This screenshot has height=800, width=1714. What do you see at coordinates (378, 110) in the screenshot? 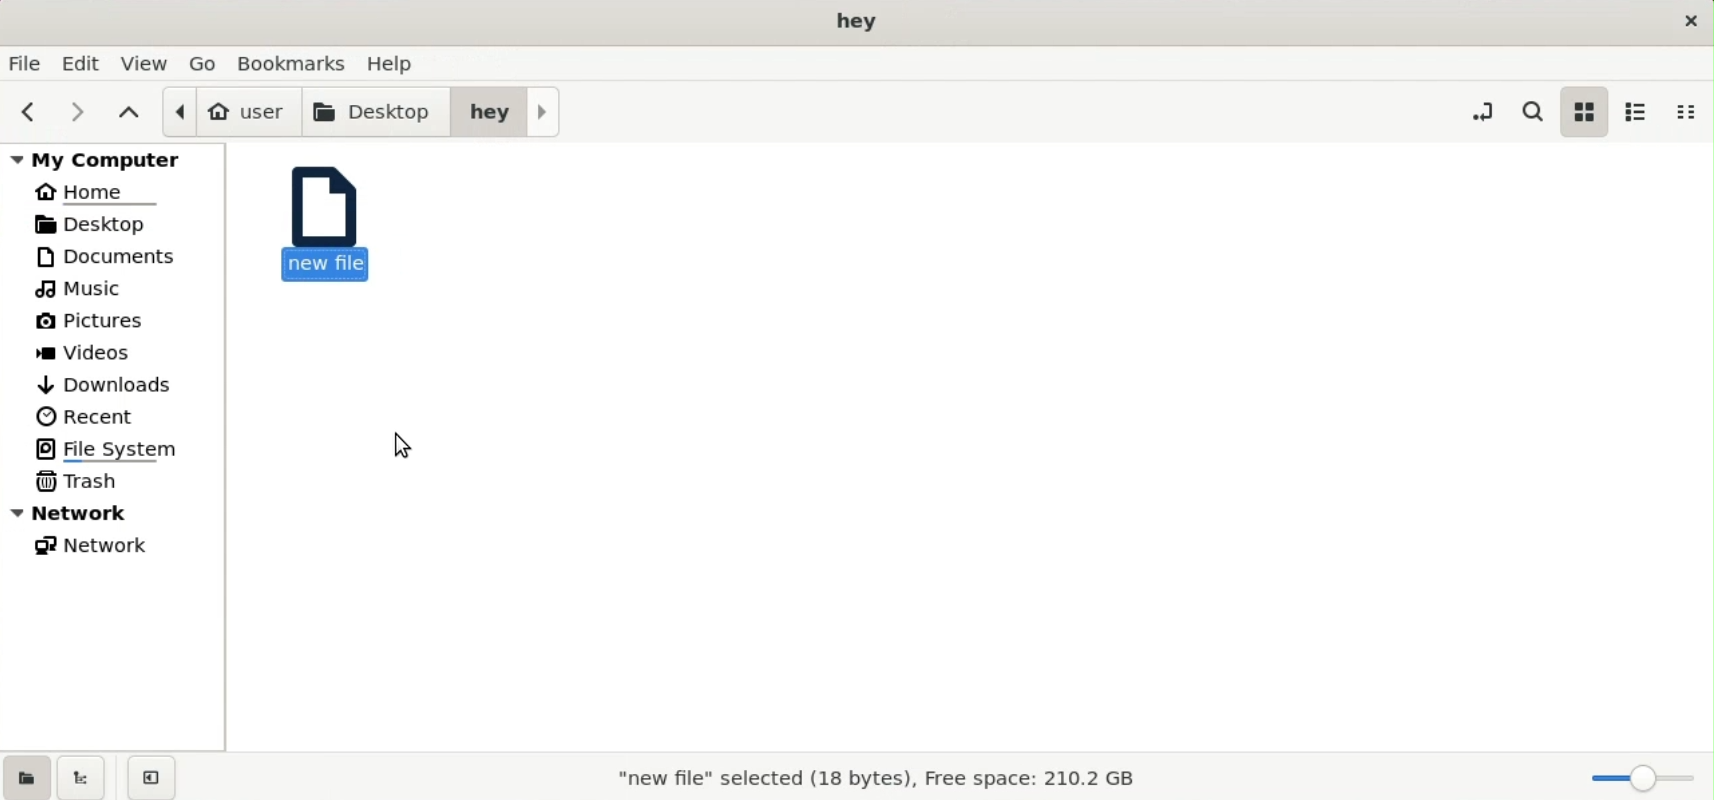
I see `desktop` at bounding box center [378, 110].